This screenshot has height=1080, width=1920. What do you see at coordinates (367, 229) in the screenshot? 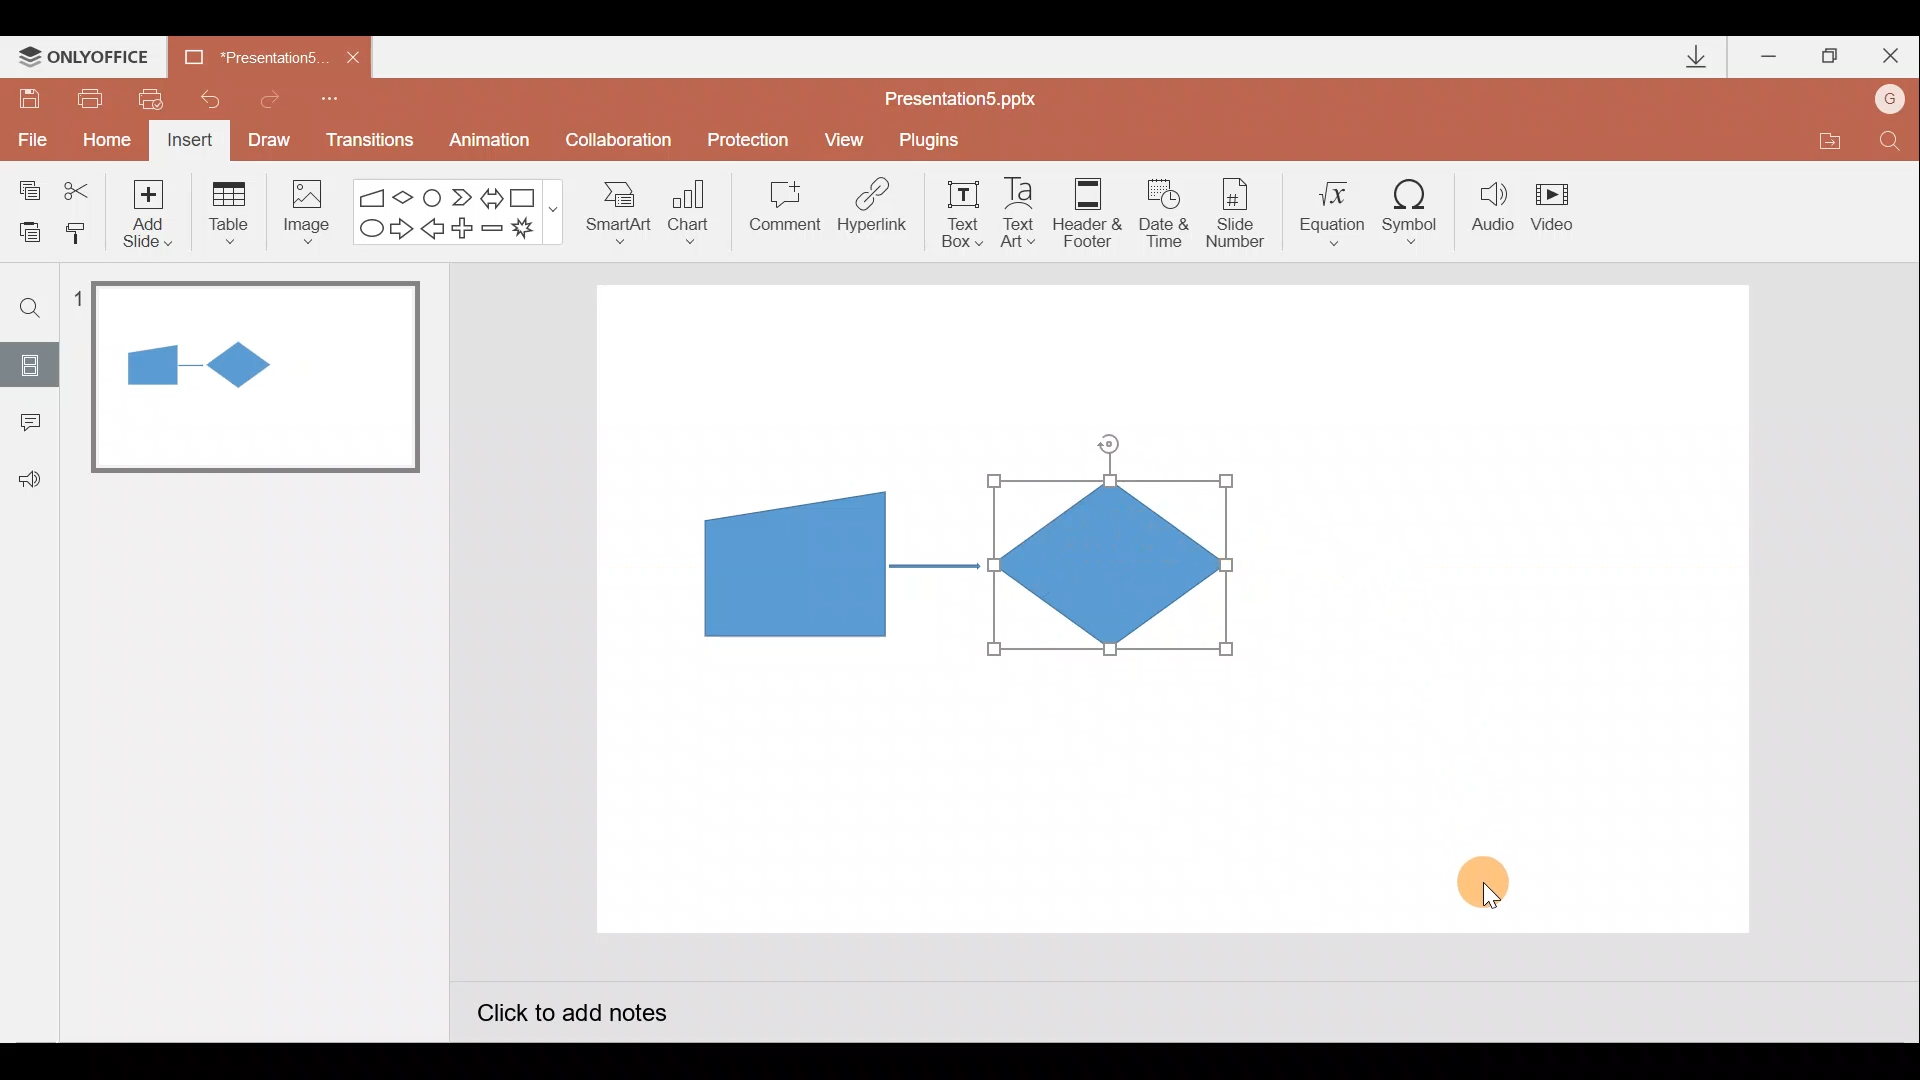
I see `Ellipse` at bounding box center [367, 229].